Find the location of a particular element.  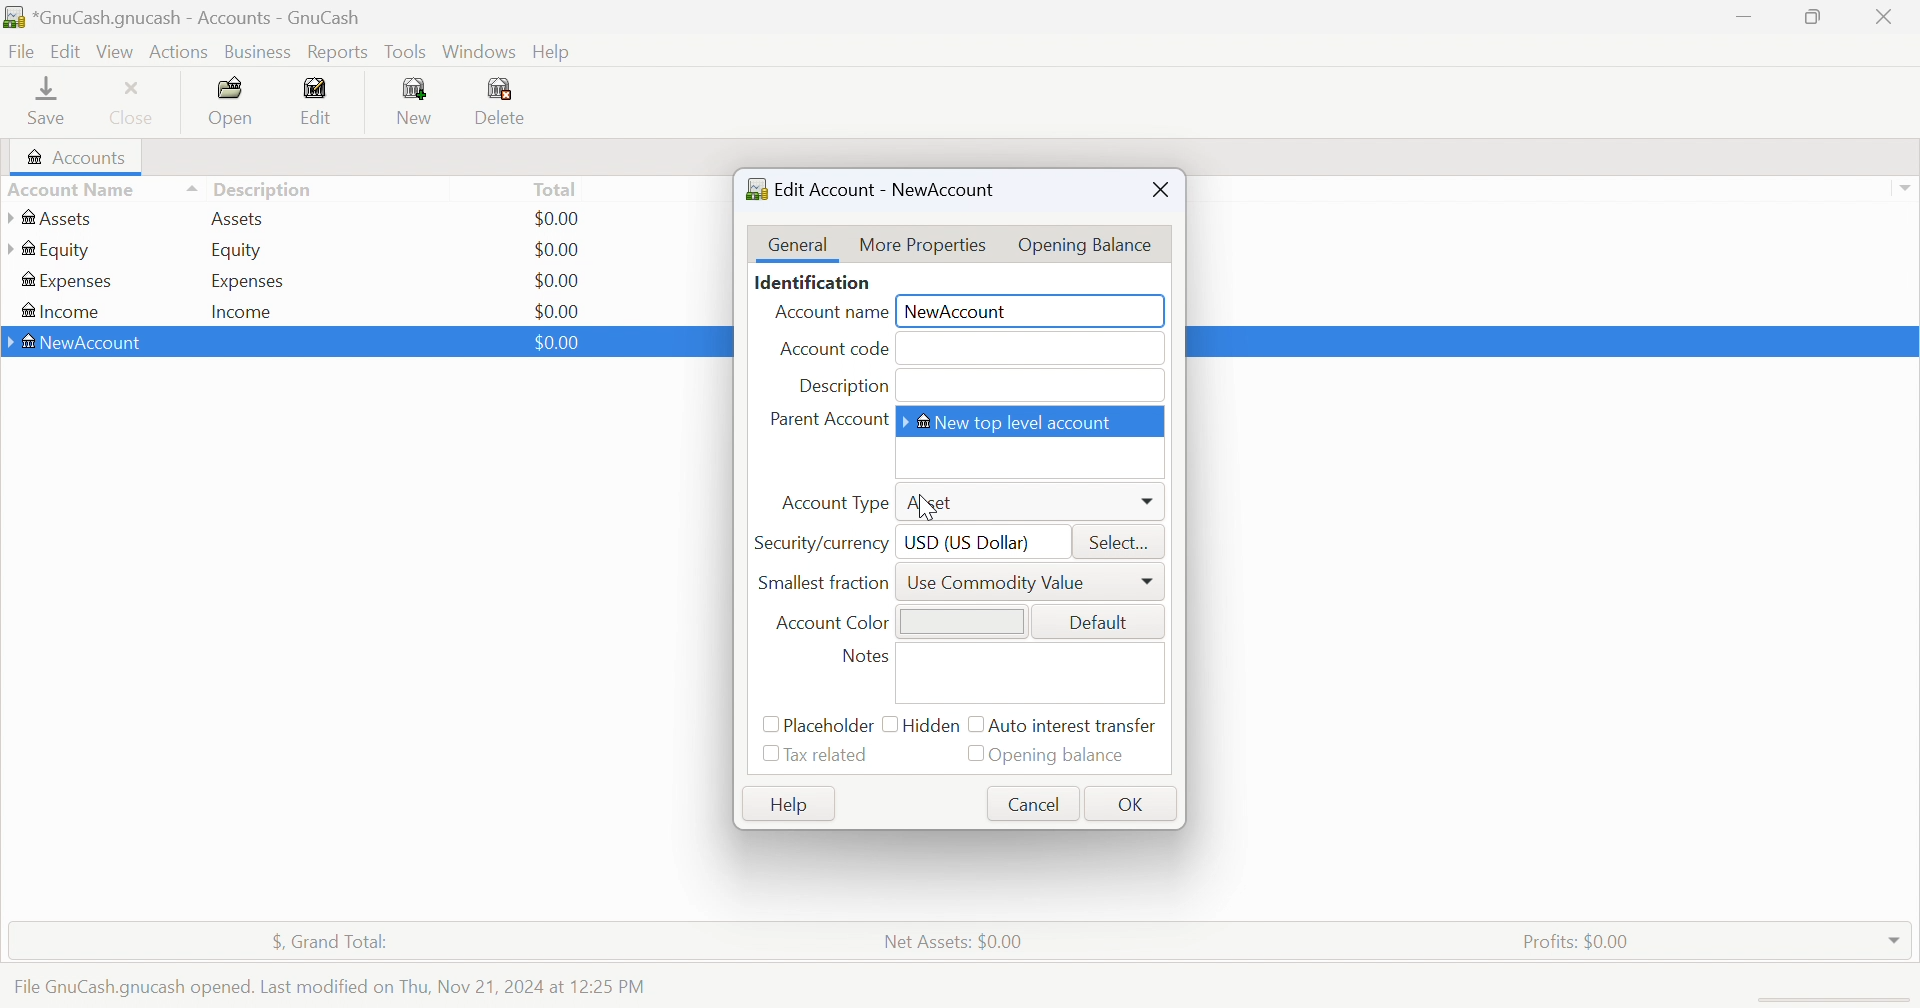

$0.00 is located at coordinates (557, 343).